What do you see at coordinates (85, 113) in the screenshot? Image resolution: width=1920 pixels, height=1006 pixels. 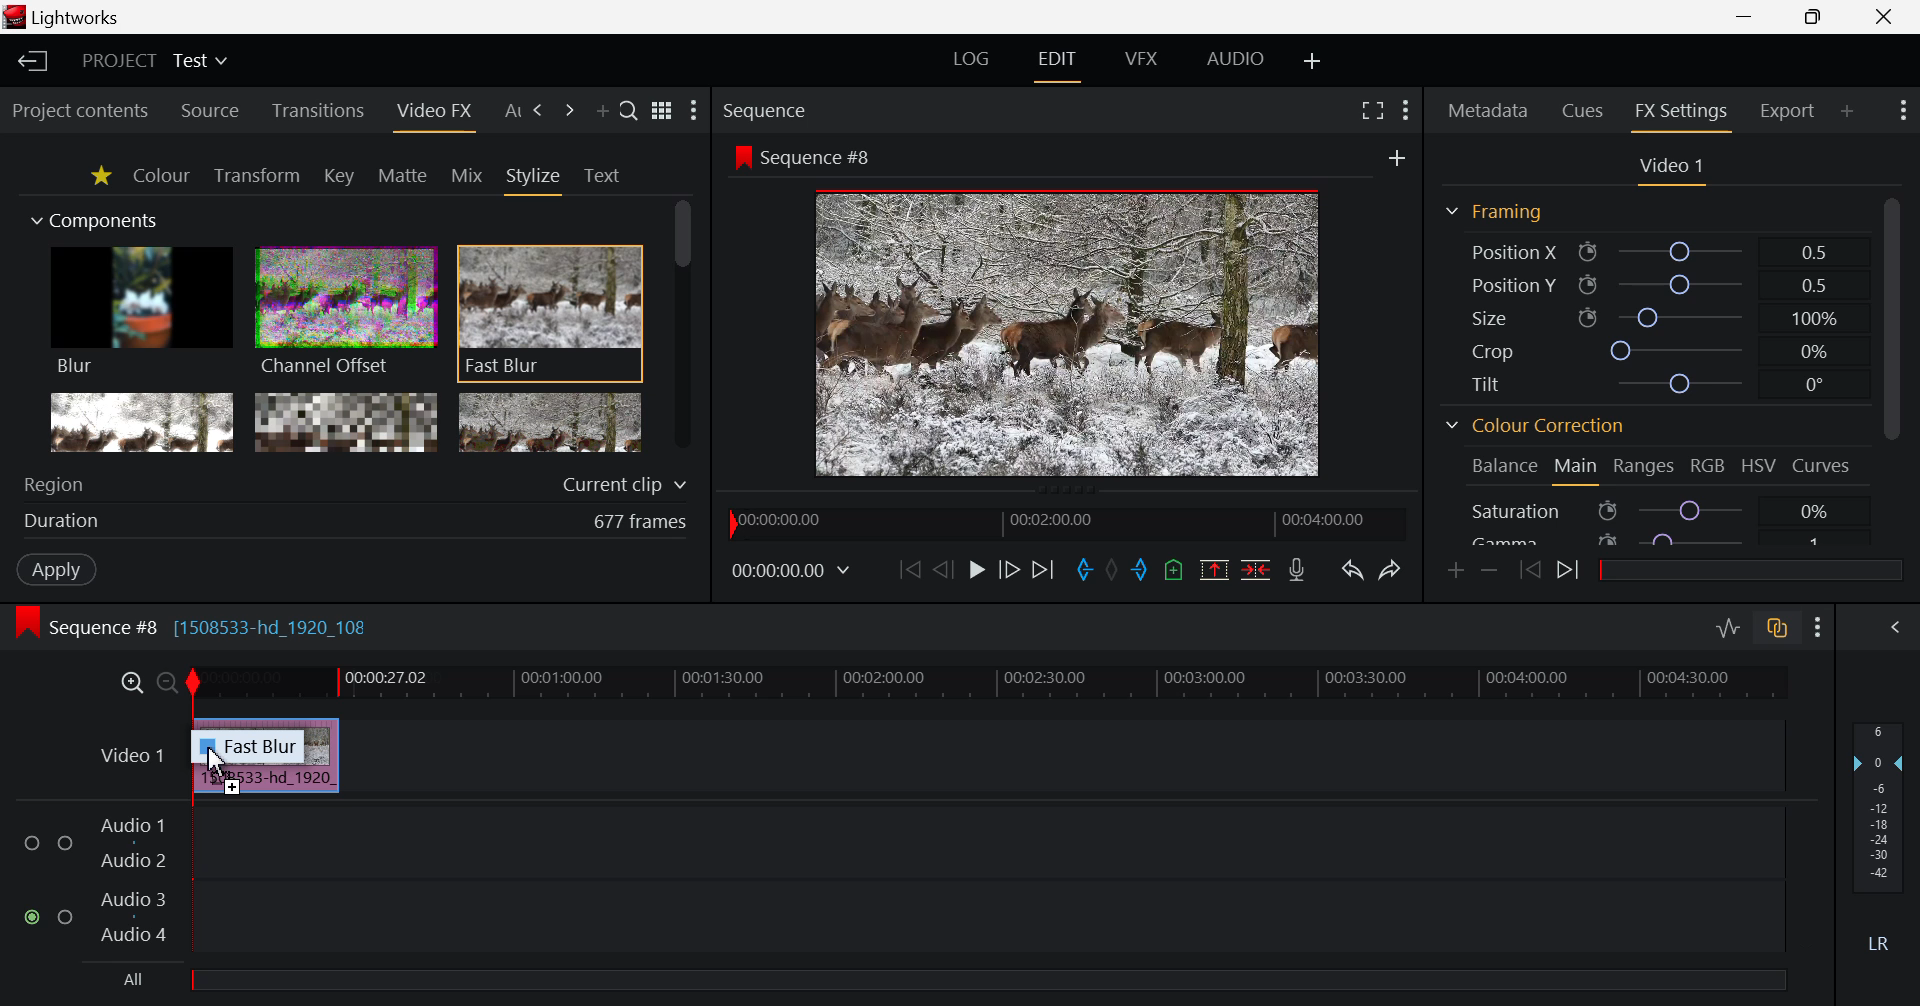 I see `Project contents` at bounding box center [85, 113].